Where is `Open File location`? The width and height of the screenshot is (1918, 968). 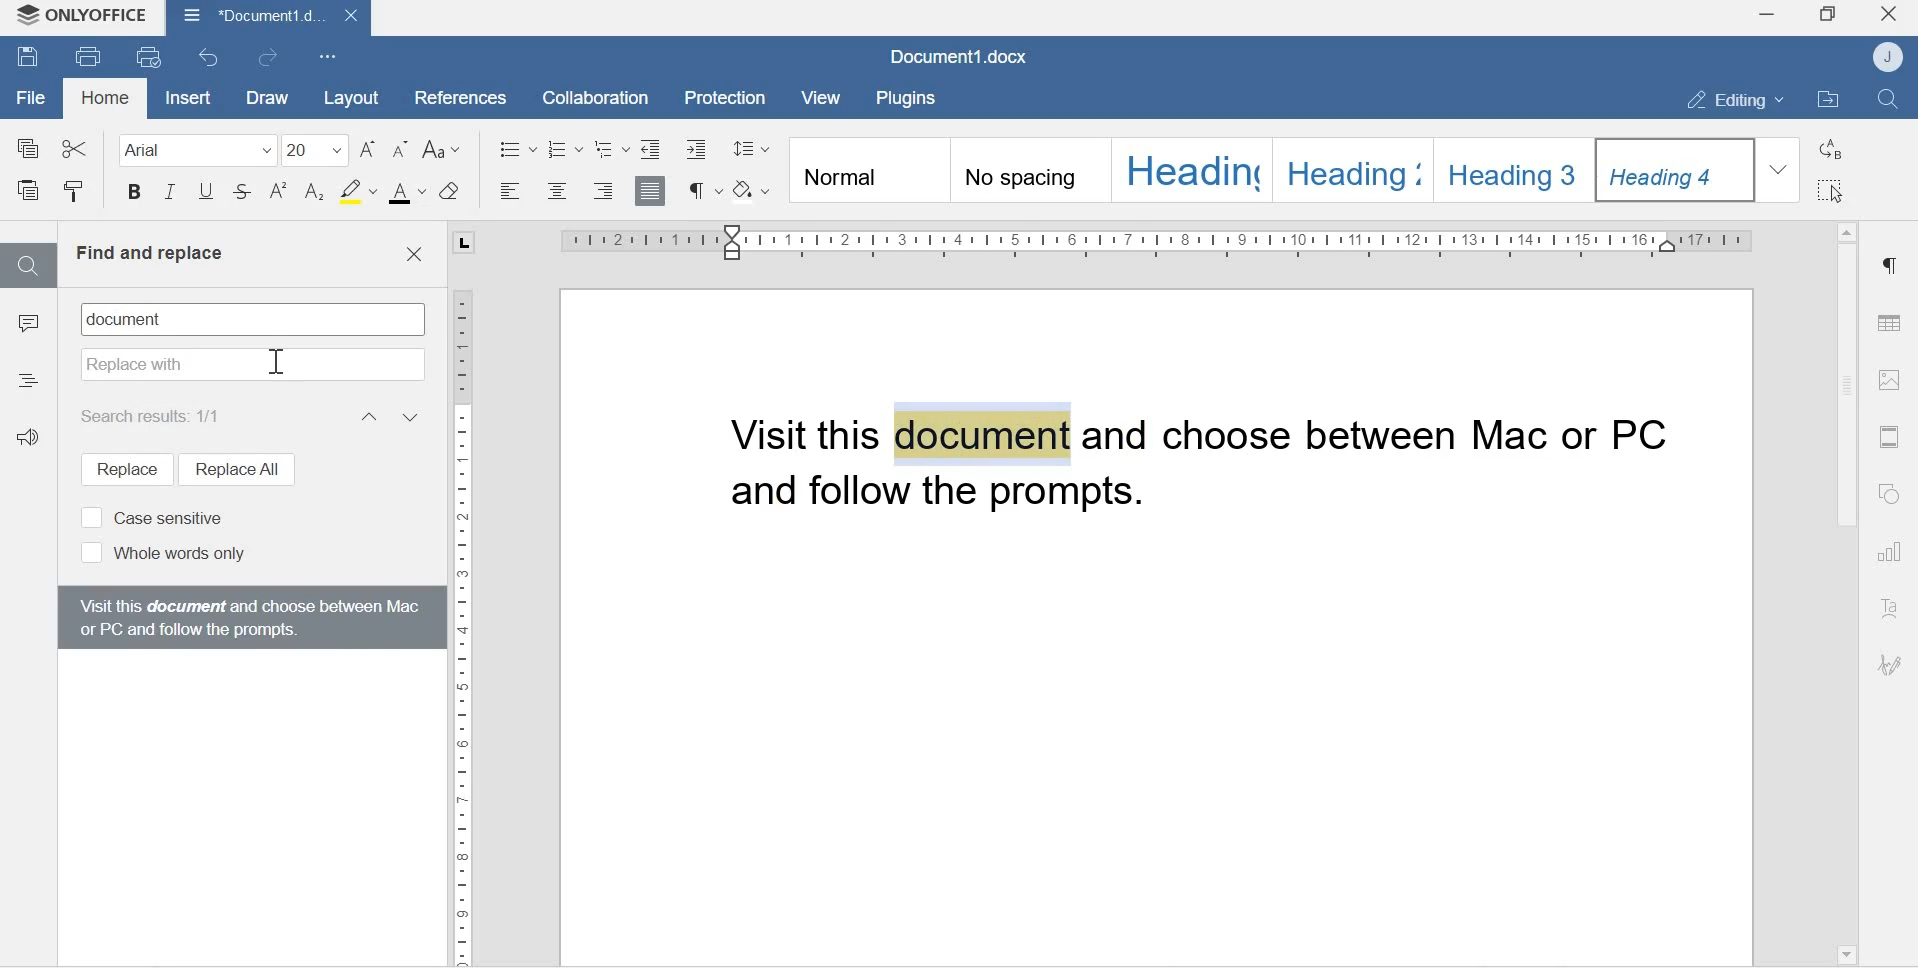
Open File location is located at coordinates (1828, 101).